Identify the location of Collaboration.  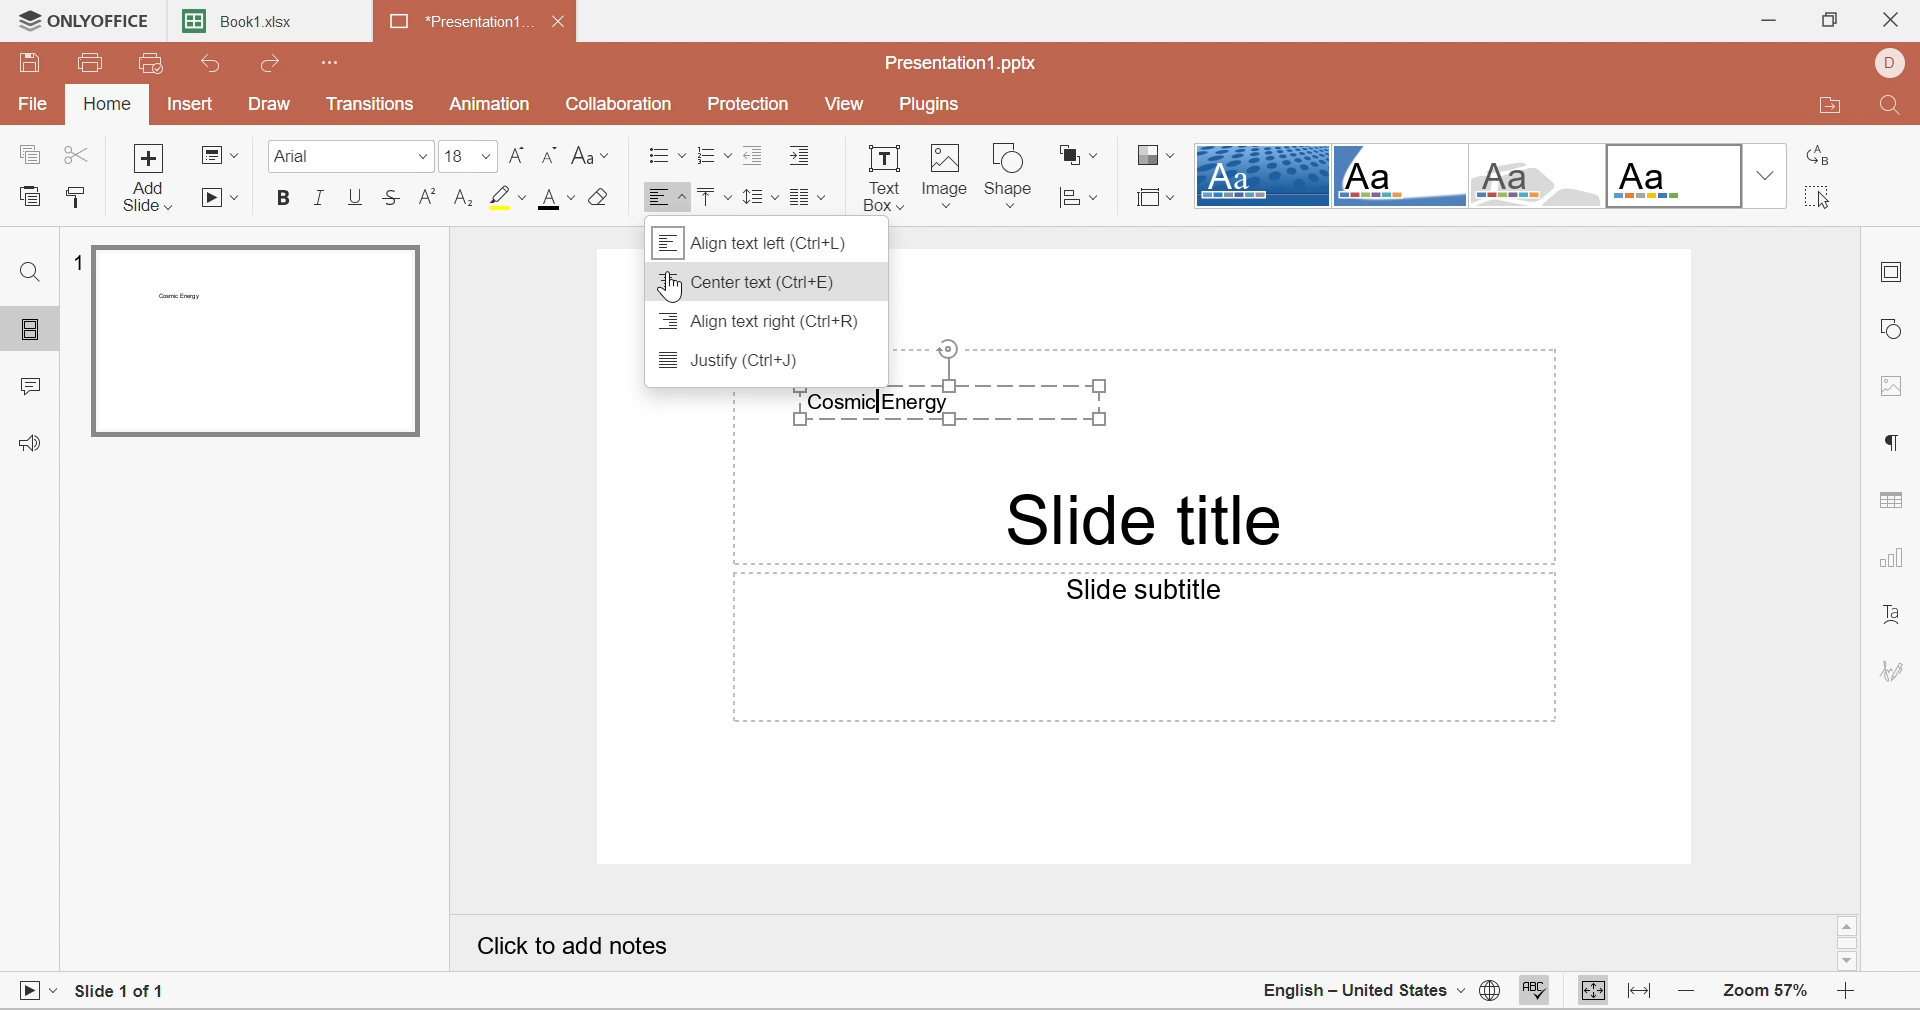
(621, 105).